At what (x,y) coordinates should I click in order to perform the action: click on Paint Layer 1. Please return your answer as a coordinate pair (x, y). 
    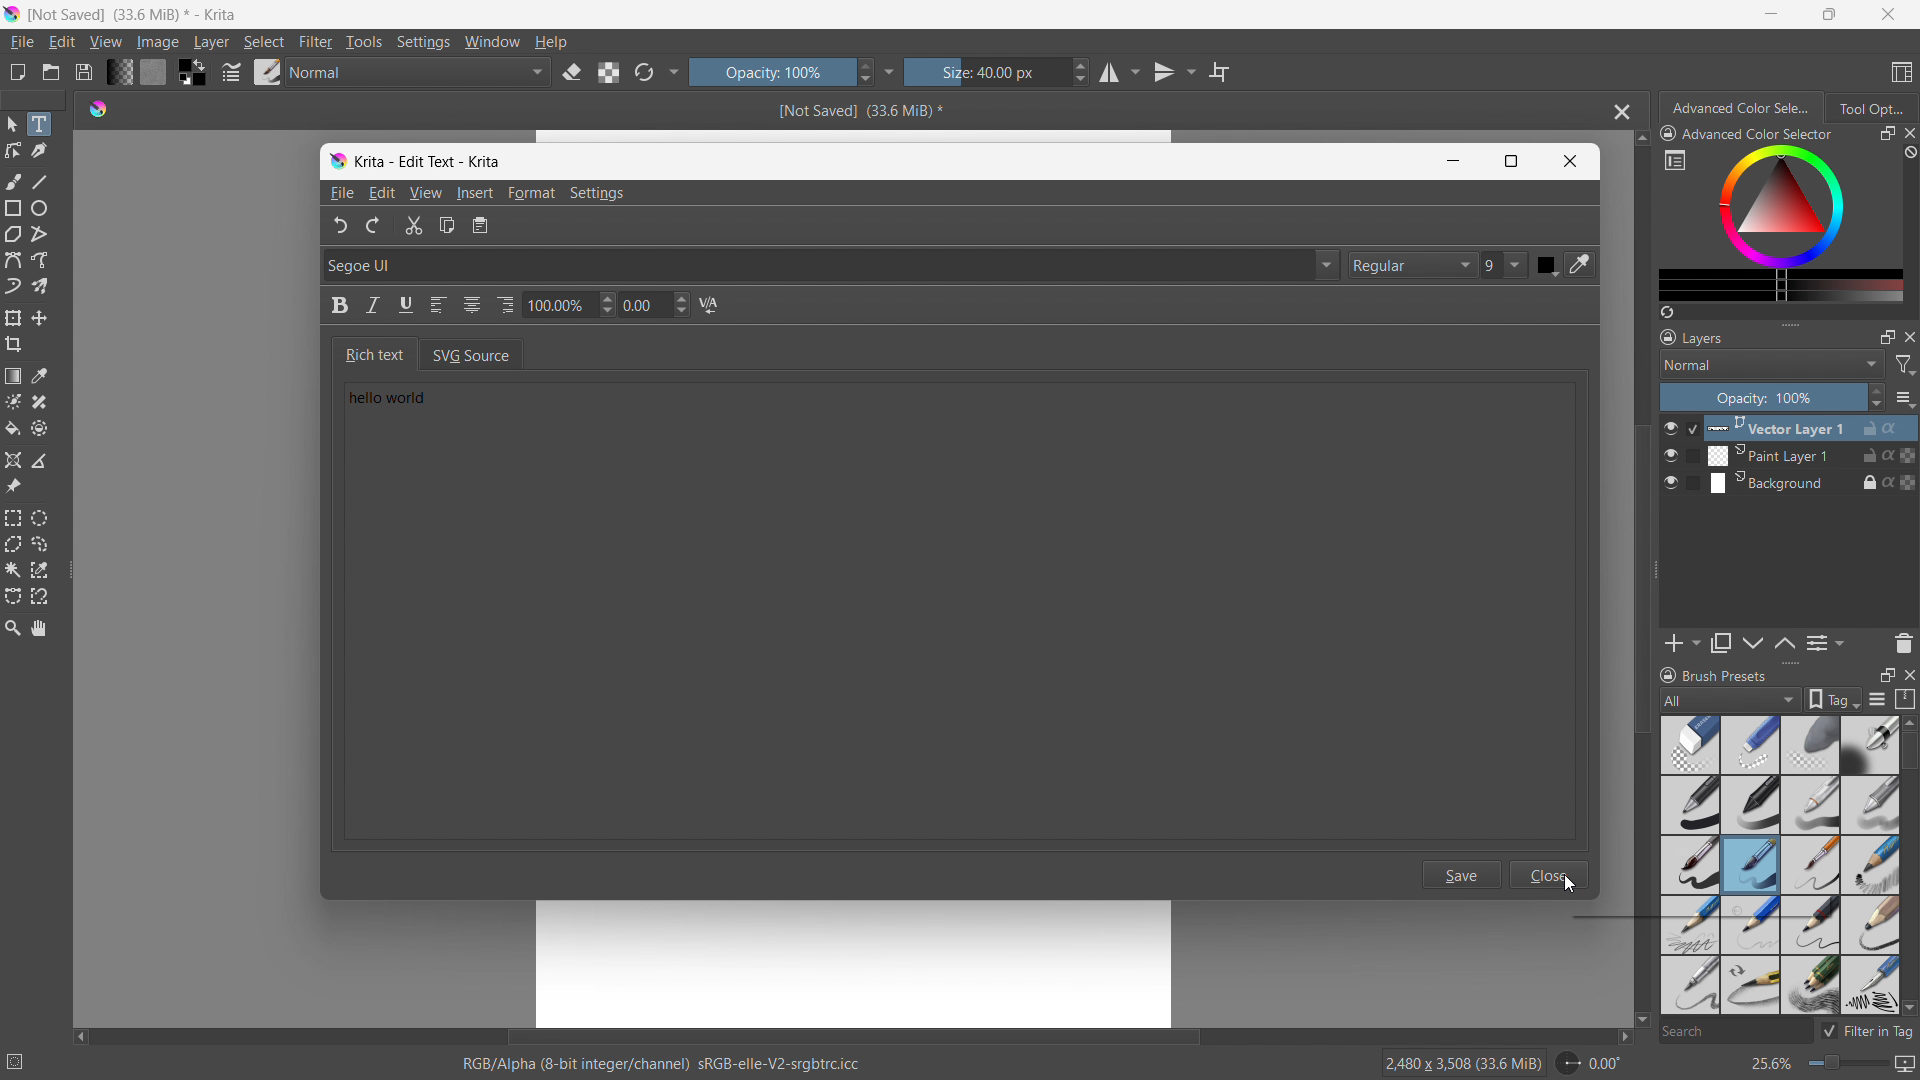
    Looking at the image, I should click on (1802, 456).